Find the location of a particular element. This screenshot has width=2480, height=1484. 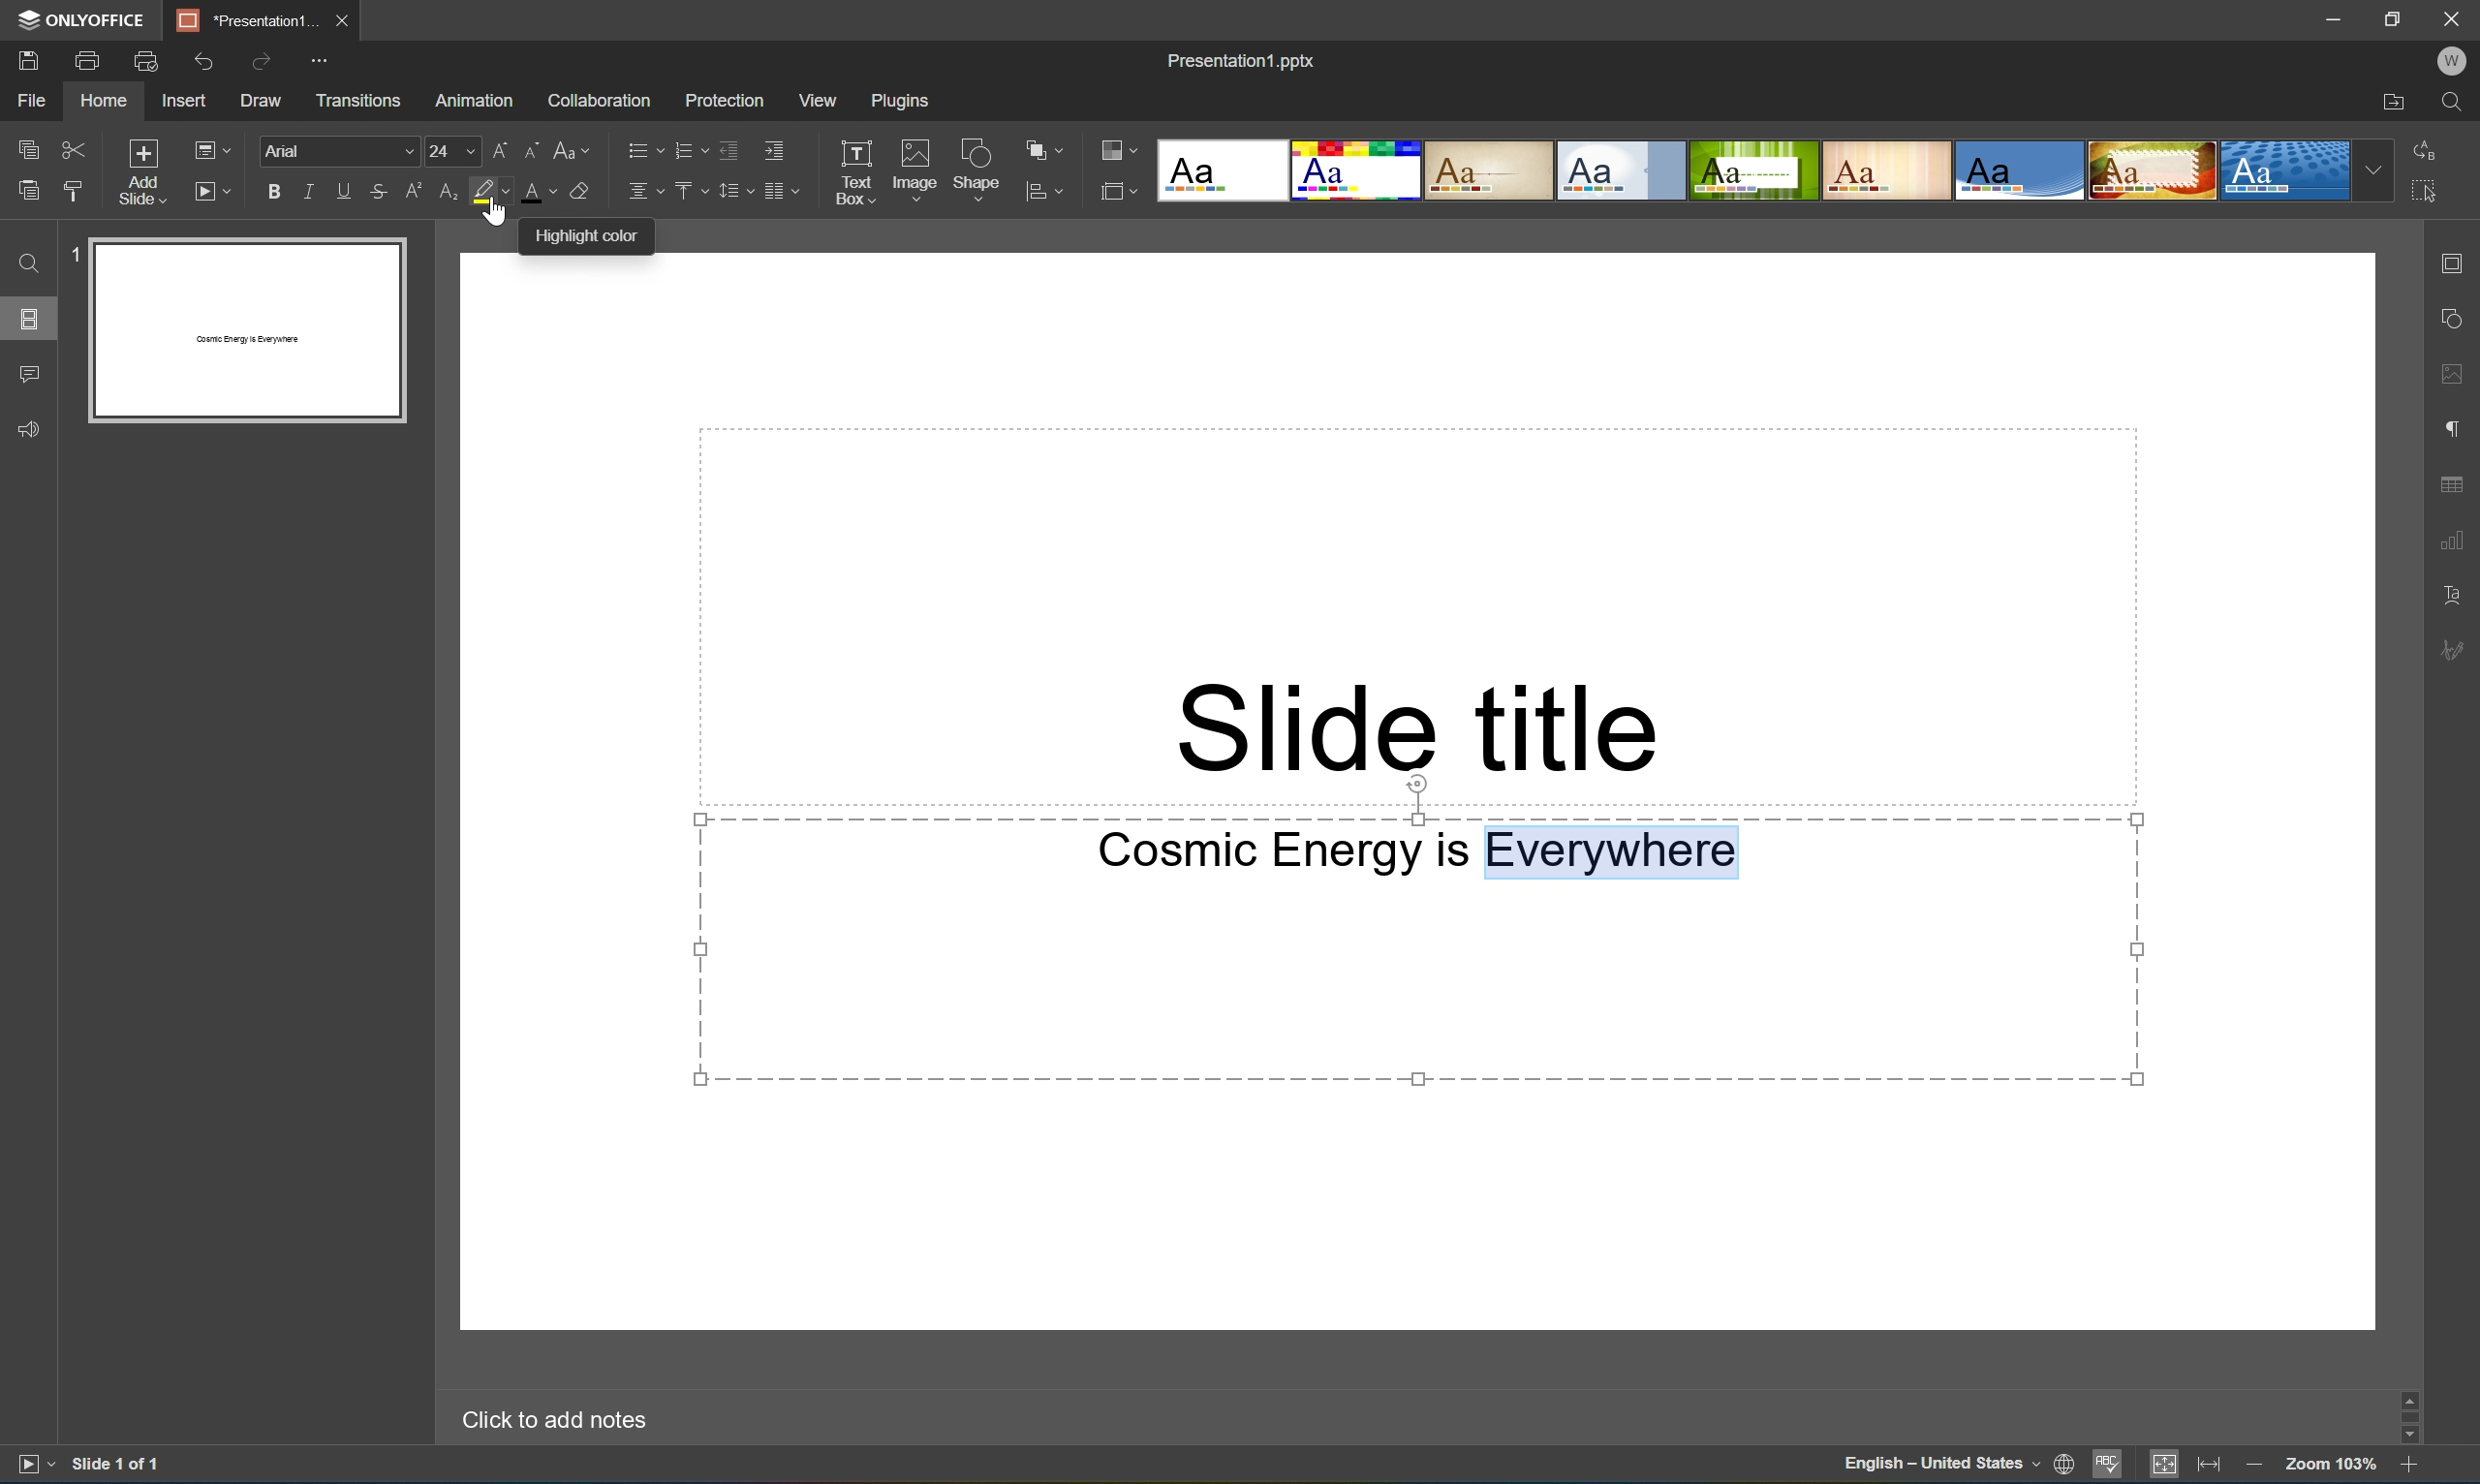

Start layout is located at coordinates (211, 190).